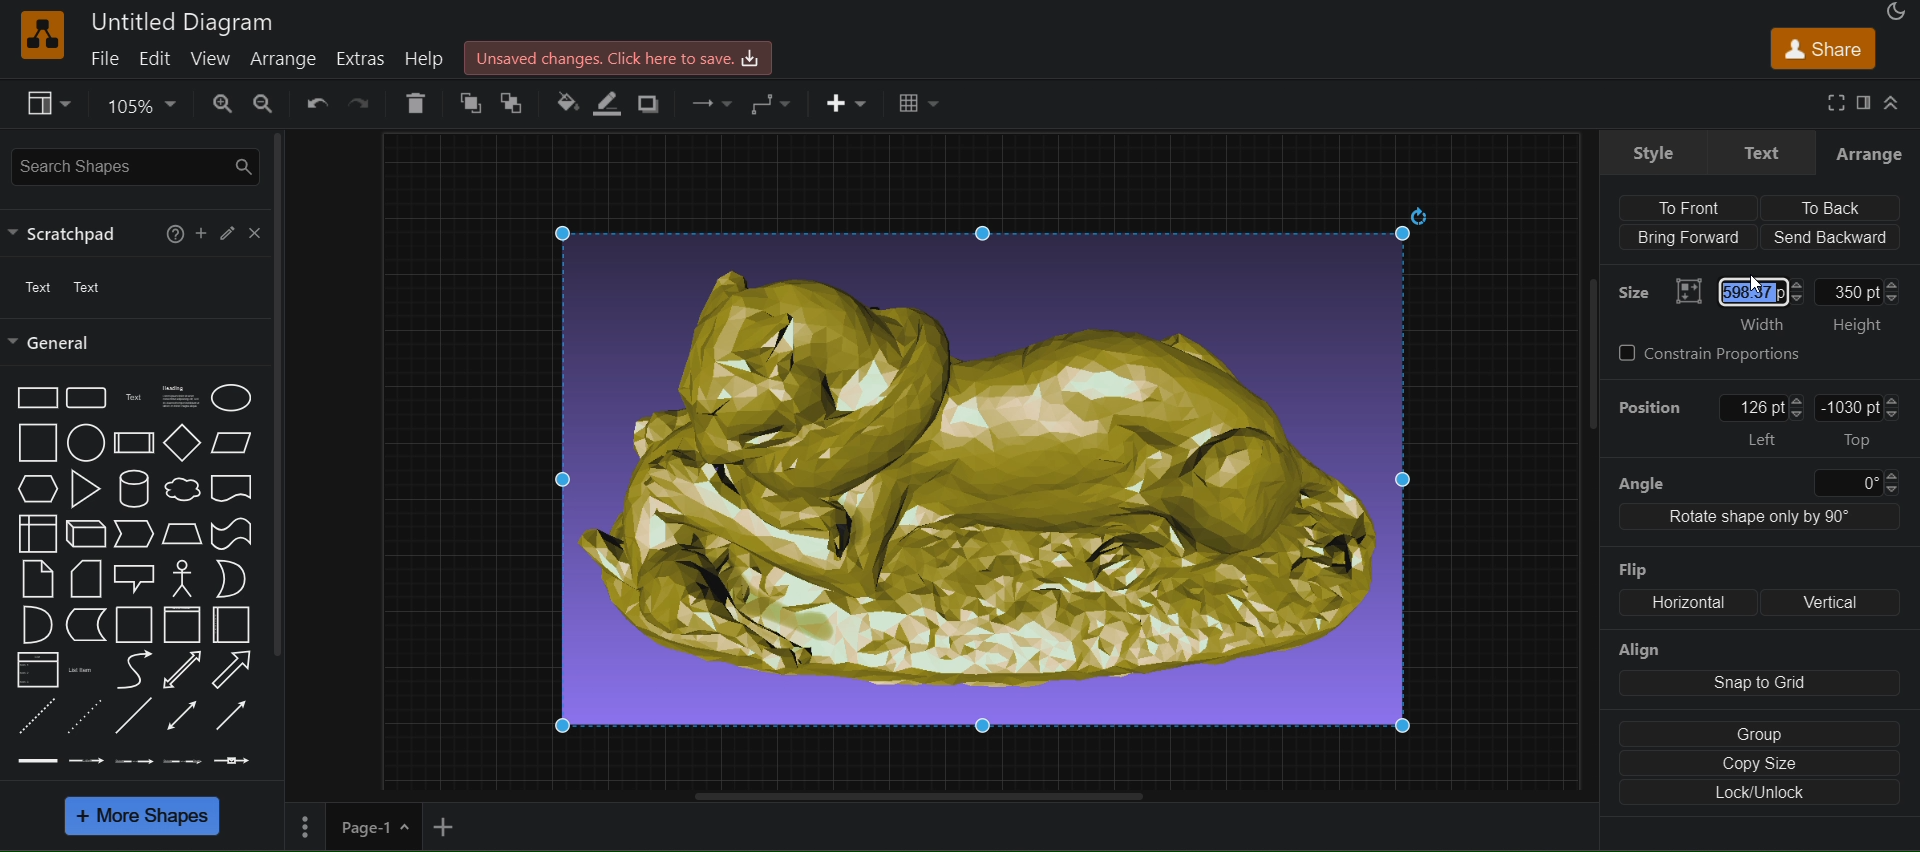 This screenshot has height=852, width=1920. What do you see at coordinates (1767, 421) in the screenshot?
I see `position: left: 126 pt` at bounding box center [1767, 421].